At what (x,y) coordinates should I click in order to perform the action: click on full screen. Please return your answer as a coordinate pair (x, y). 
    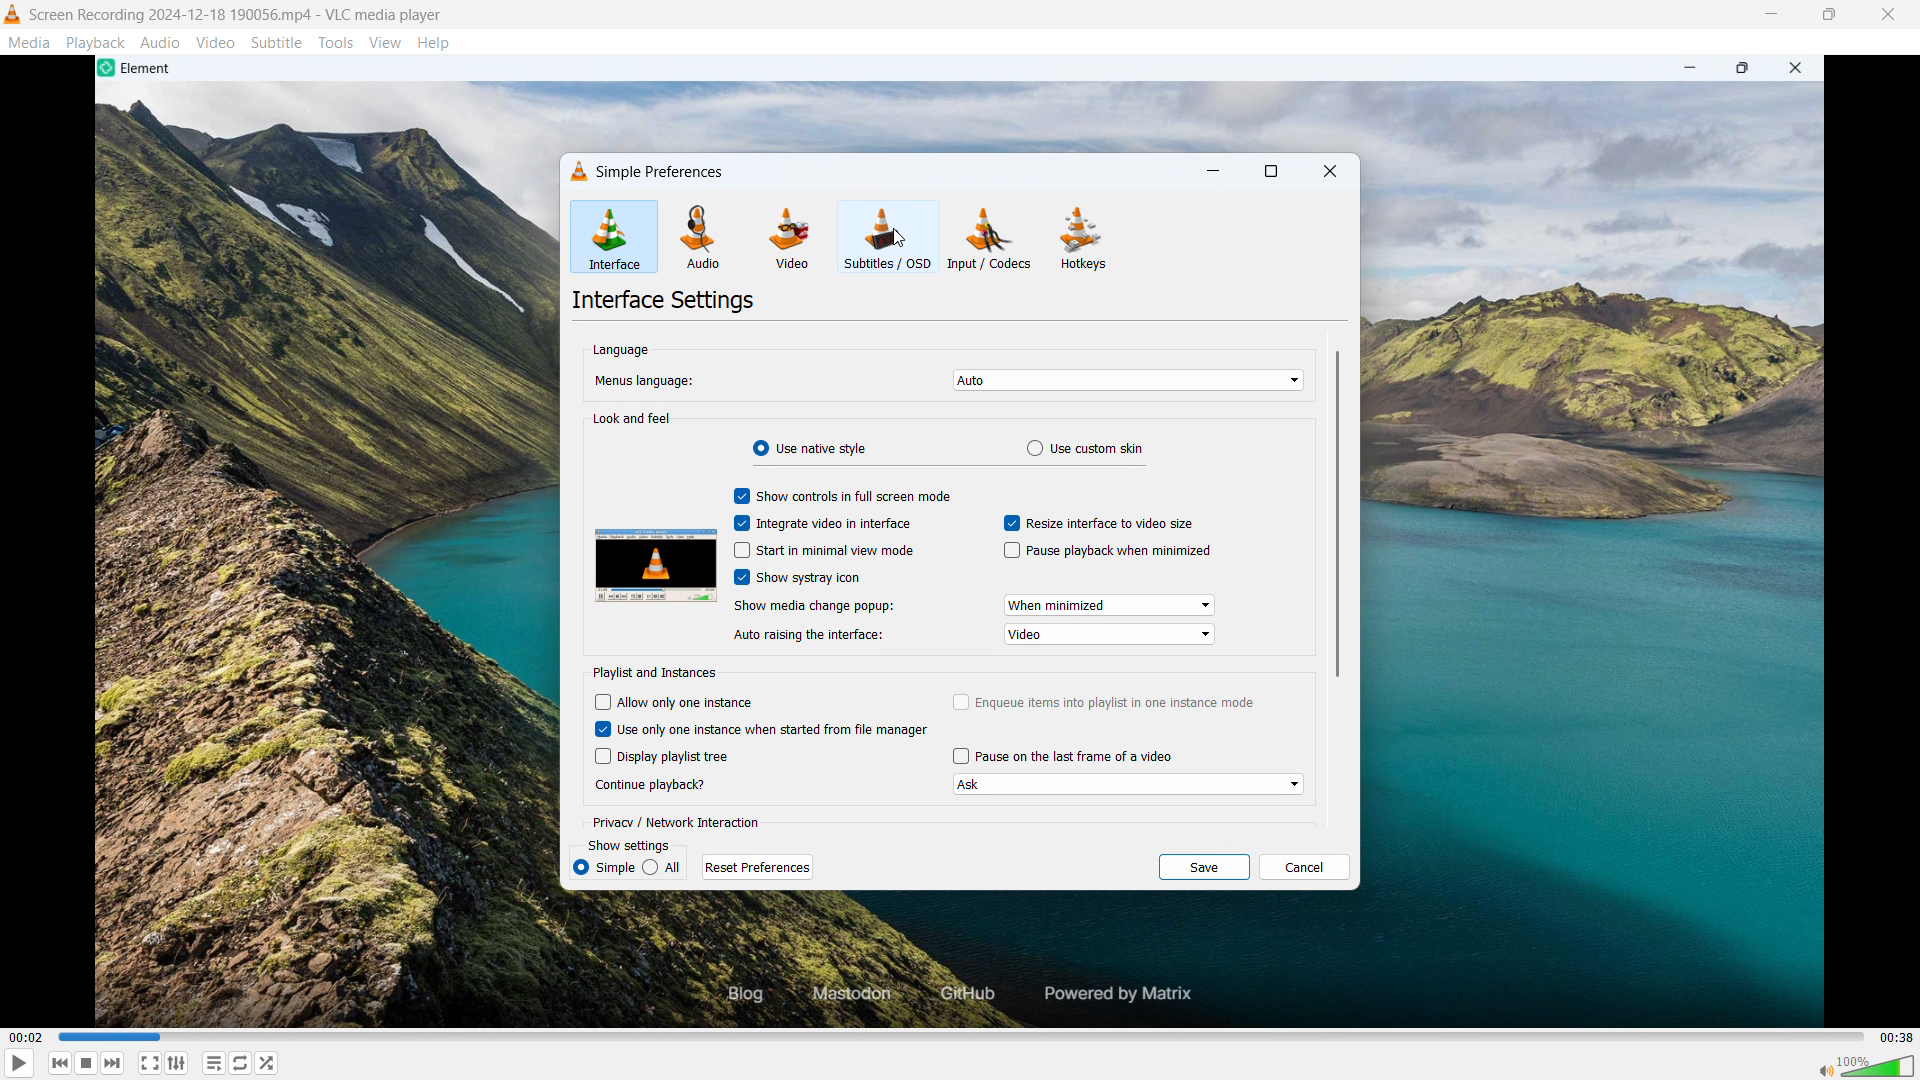
    Looking at the image, I should click on (150, 1063).